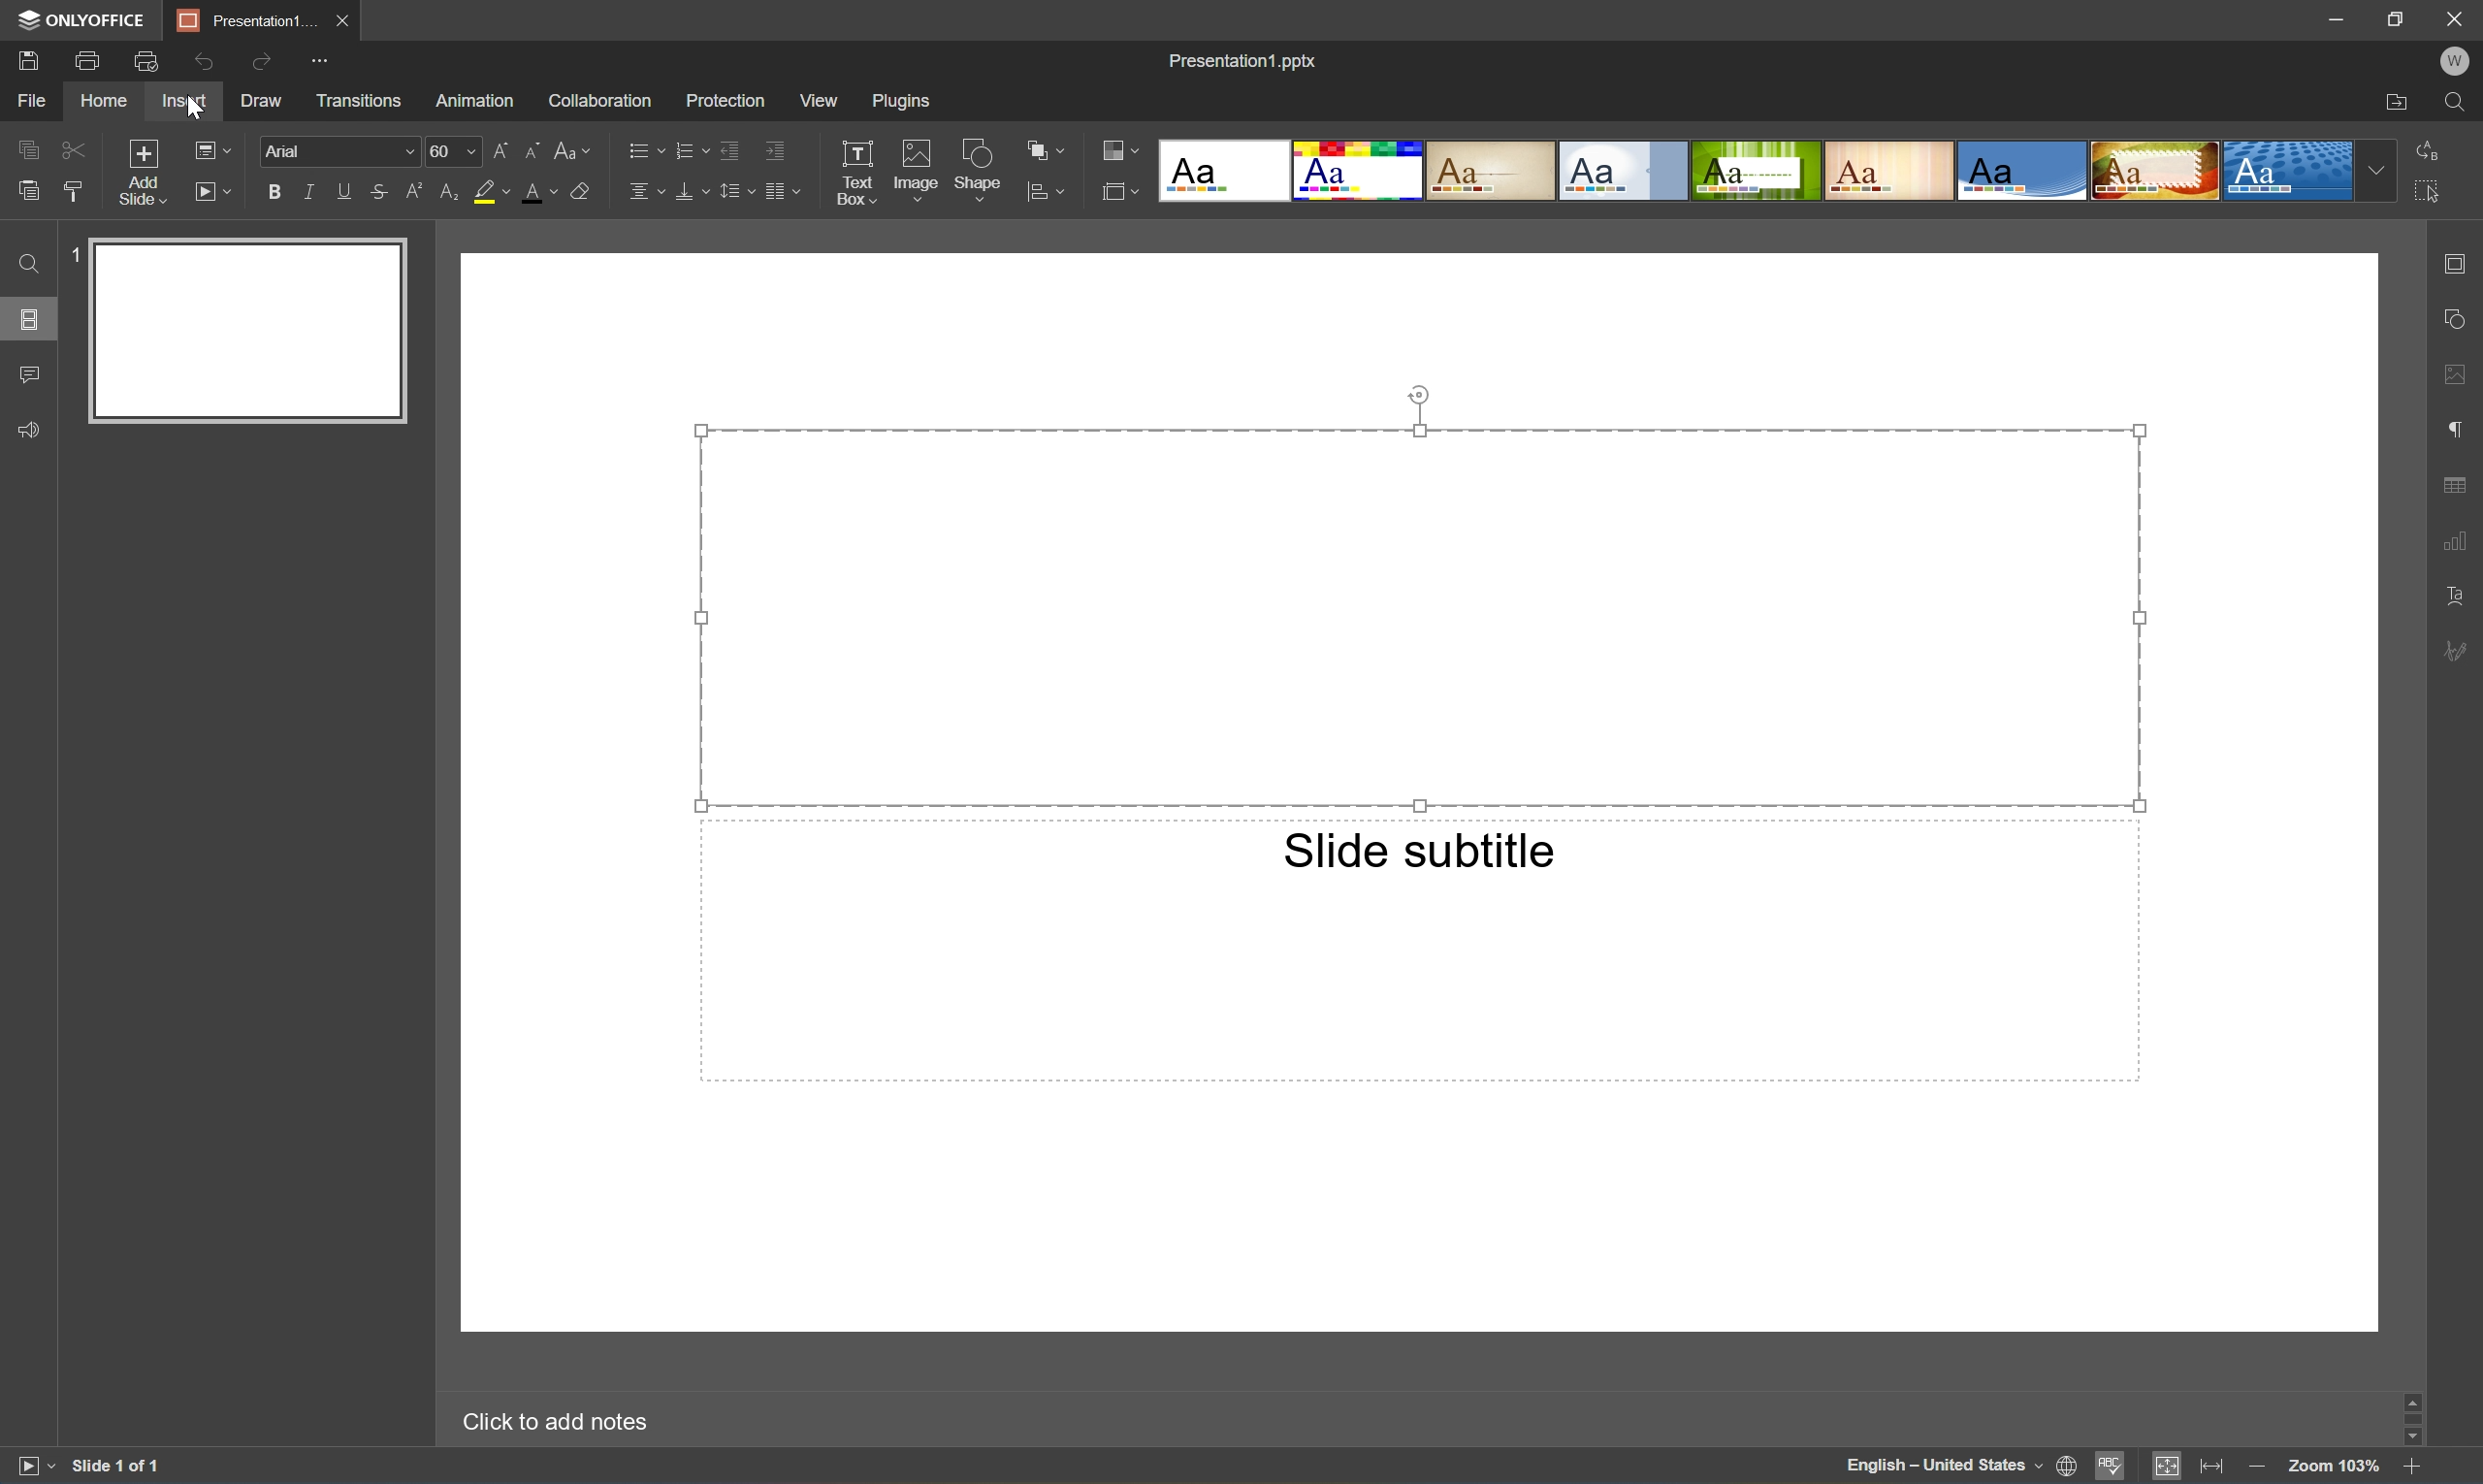 Image resolution: width=2483 pixels, height=1484 pixels. What do you see at coordinates (540, 190) in the screenshot?
I see `Font color` at bounding box center [540, 190].